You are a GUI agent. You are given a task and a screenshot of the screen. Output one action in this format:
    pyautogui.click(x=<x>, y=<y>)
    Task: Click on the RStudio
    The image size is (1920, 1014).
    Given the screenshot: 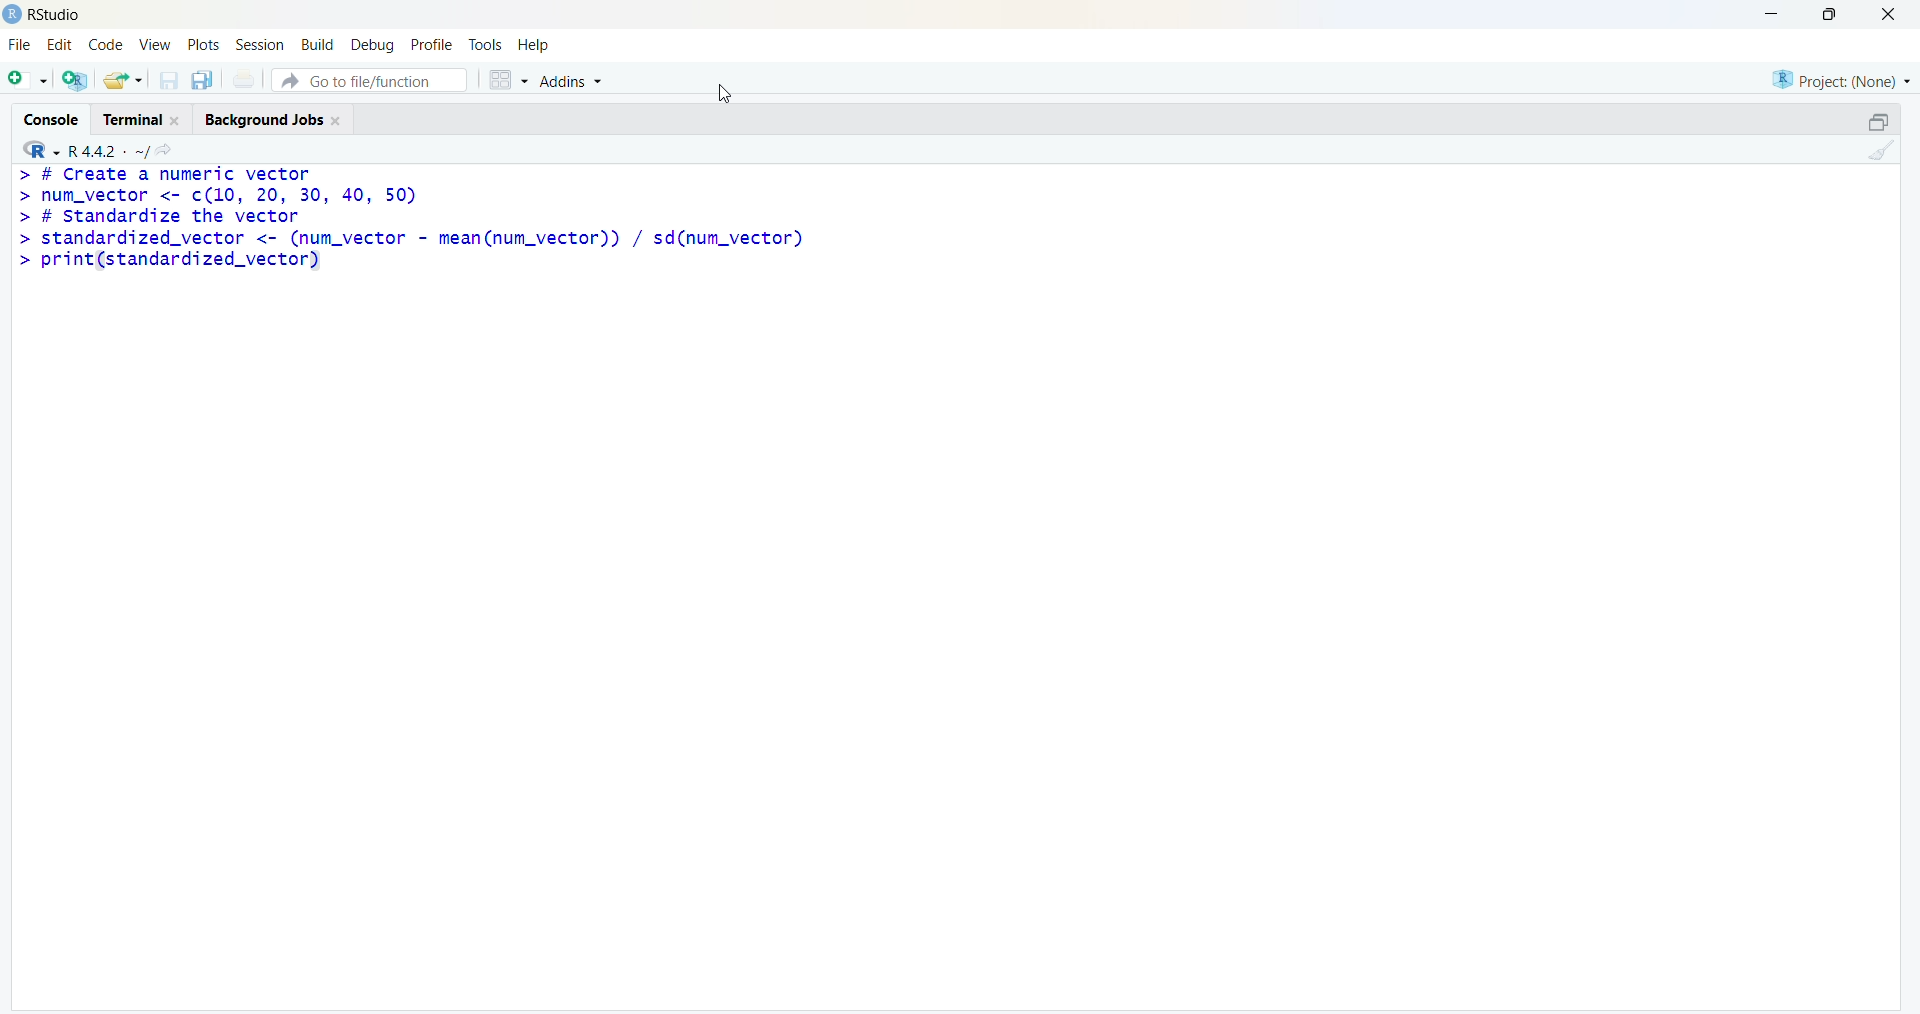 What is the action you would take?
    pyautogui.click(x=57, y=16)
    